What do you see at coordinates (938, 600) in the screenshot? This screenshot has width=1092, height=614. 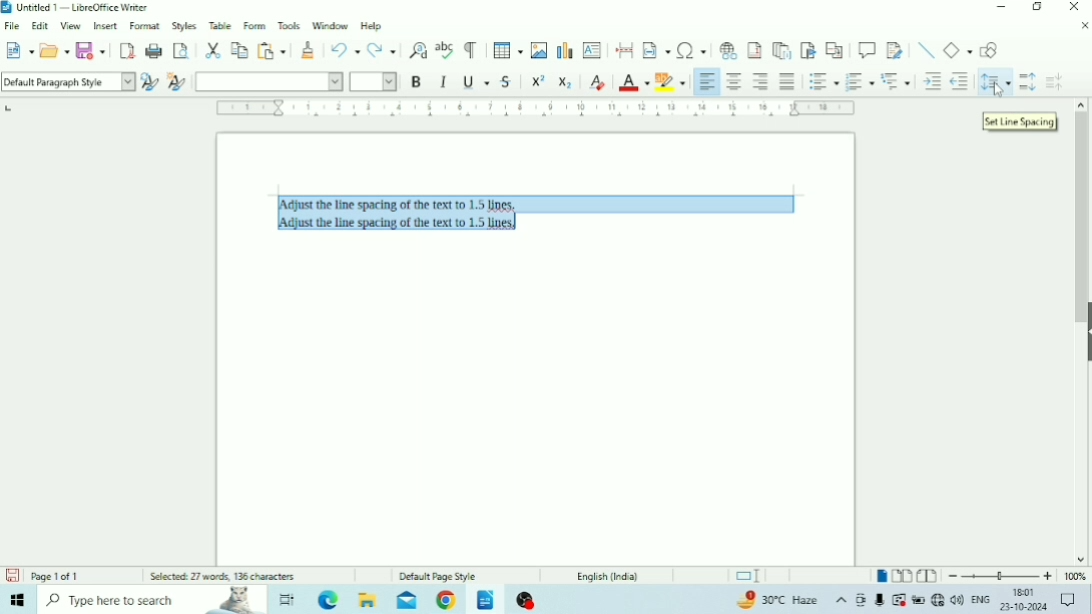 I see `Internet` at bounding box center [938, 600].